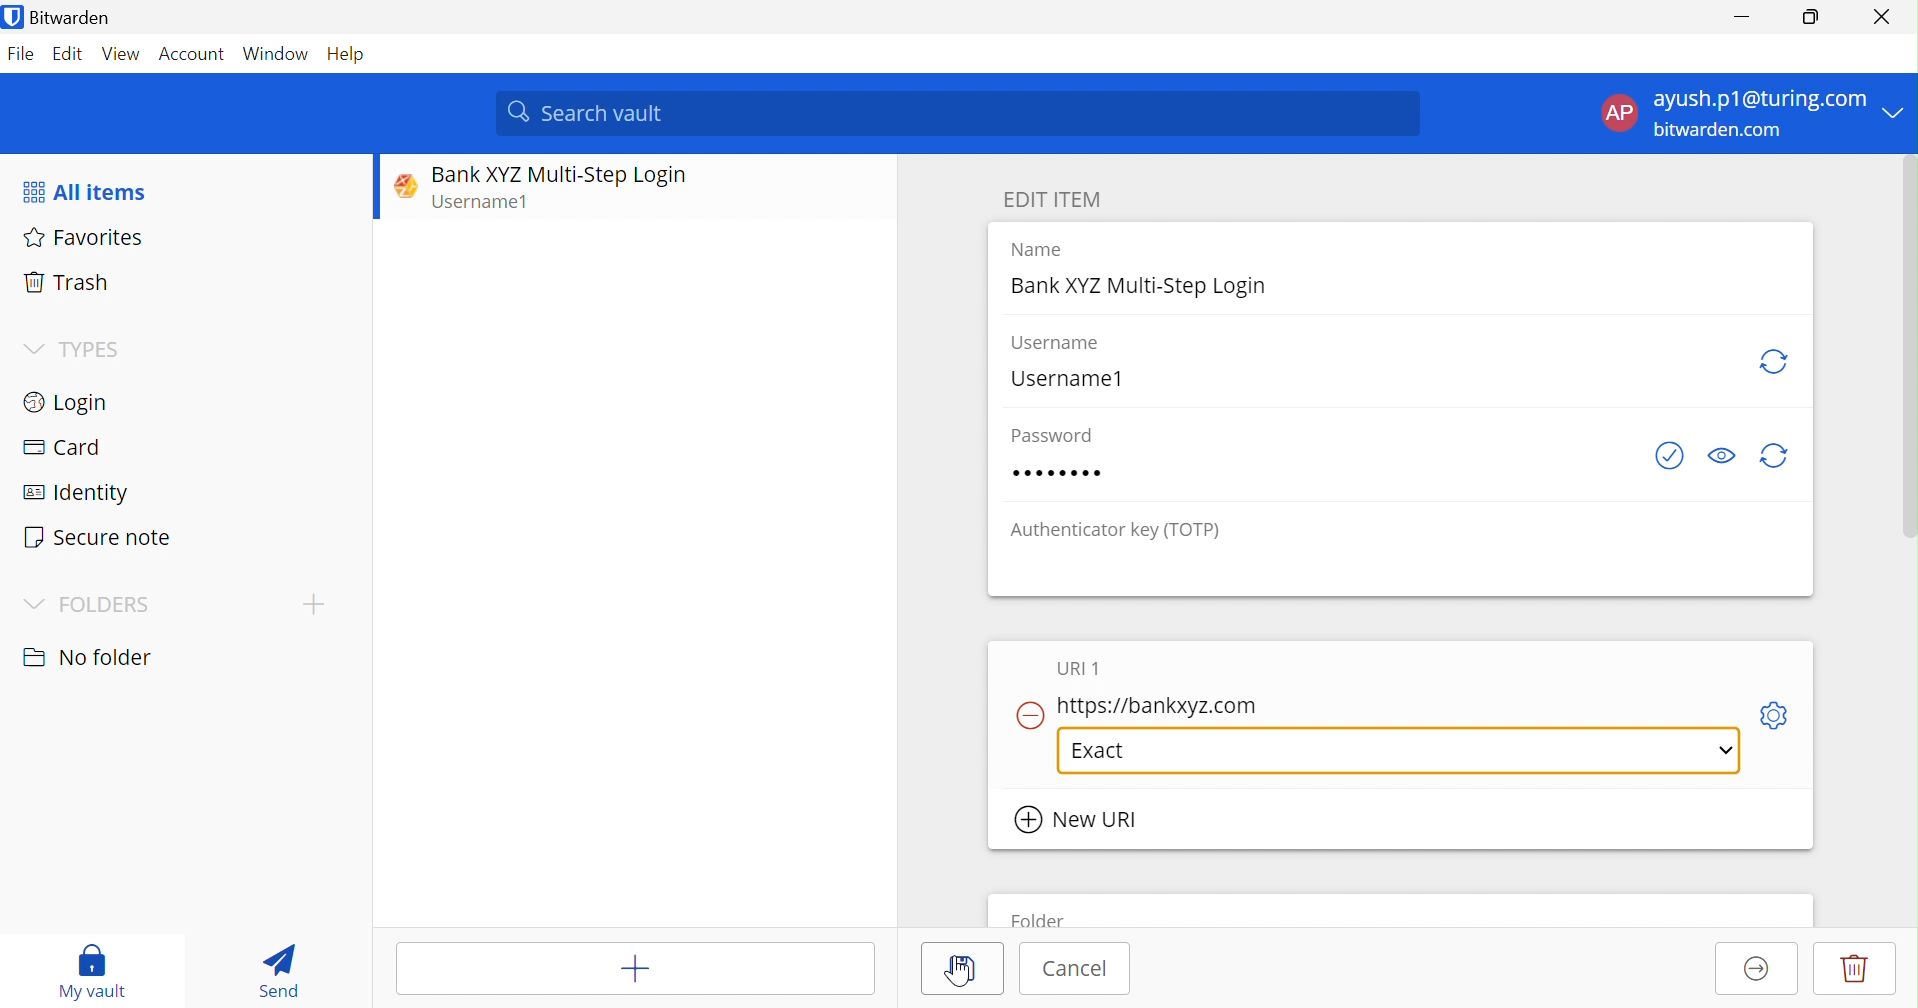 The image size is (1918, 1008). Describe the element at coordinates (106, 605) in the screenshot. I see `FOLDERS` at that location.